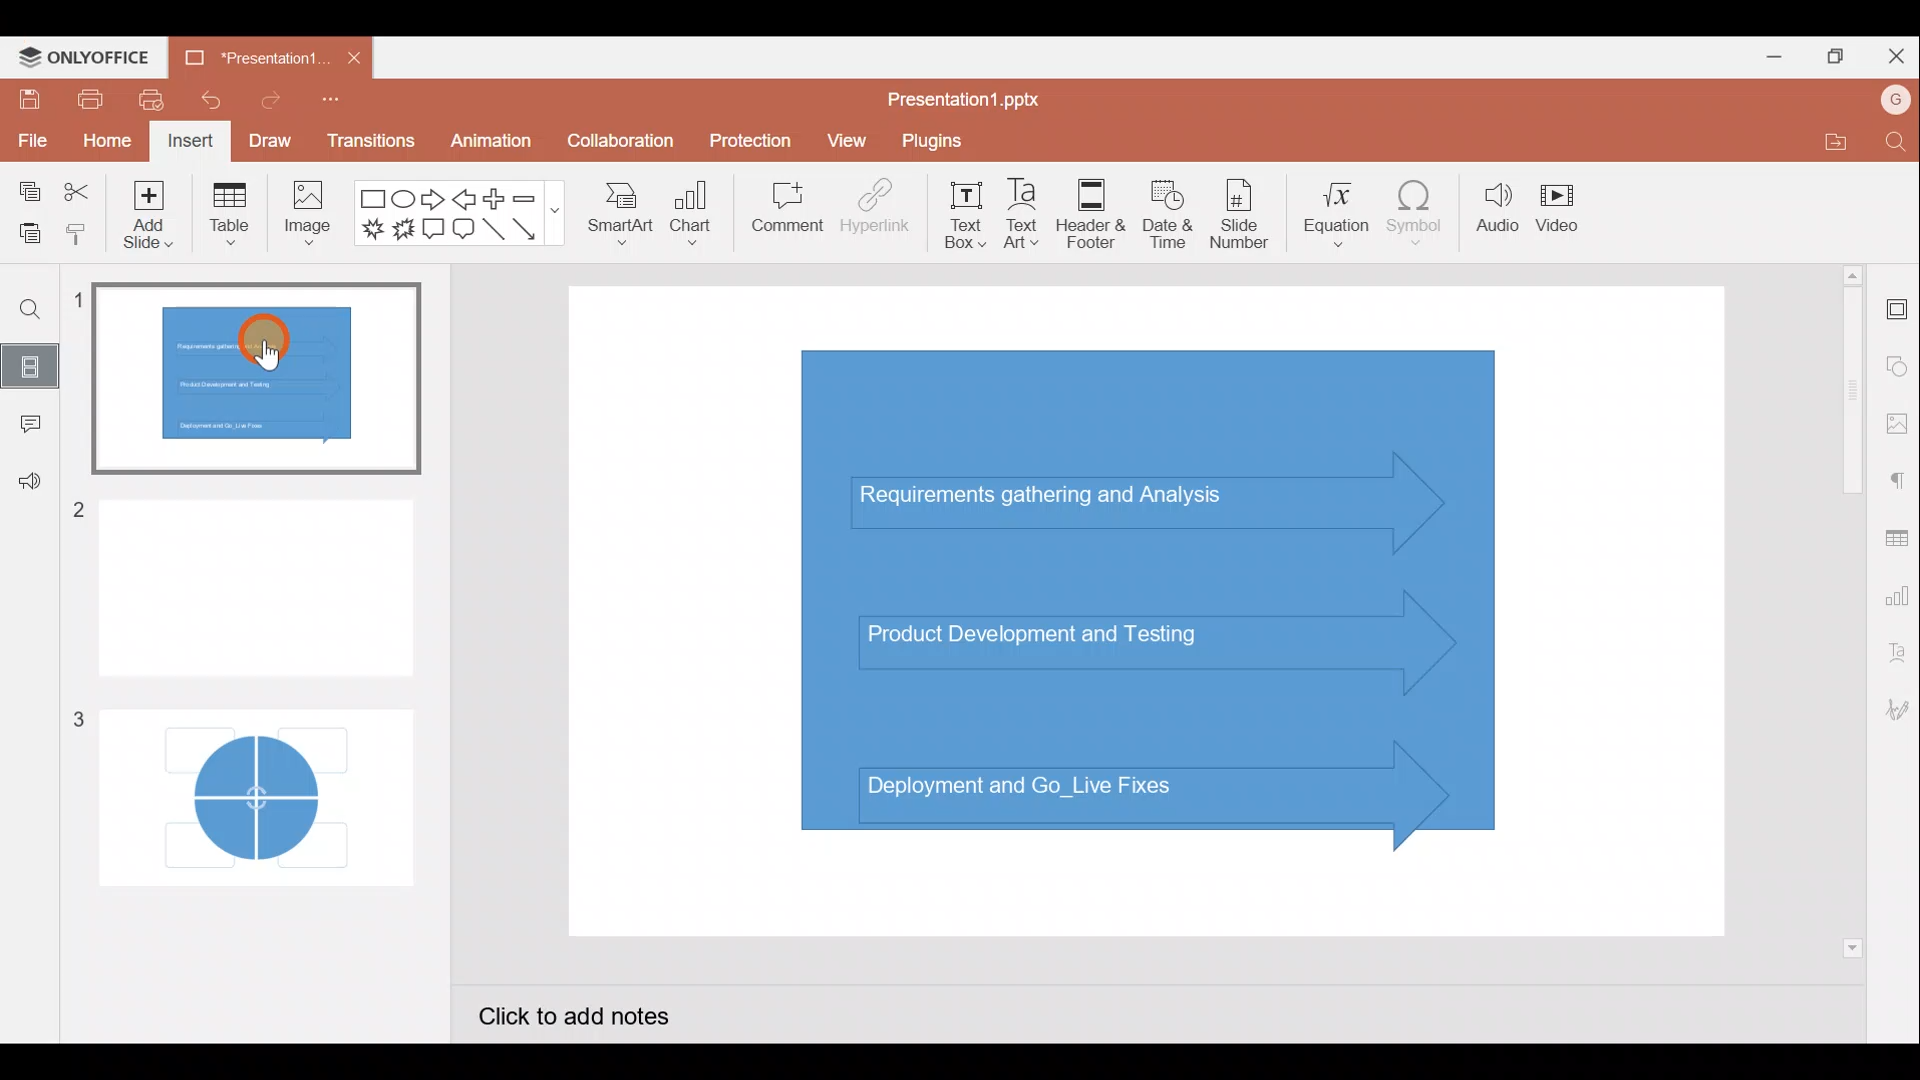 The height and width of the screenshot is (1080, 1920). What do you see at coordinates (76, 187) in the screenshot?
I see `Cut` at bounding box center [76, 187].